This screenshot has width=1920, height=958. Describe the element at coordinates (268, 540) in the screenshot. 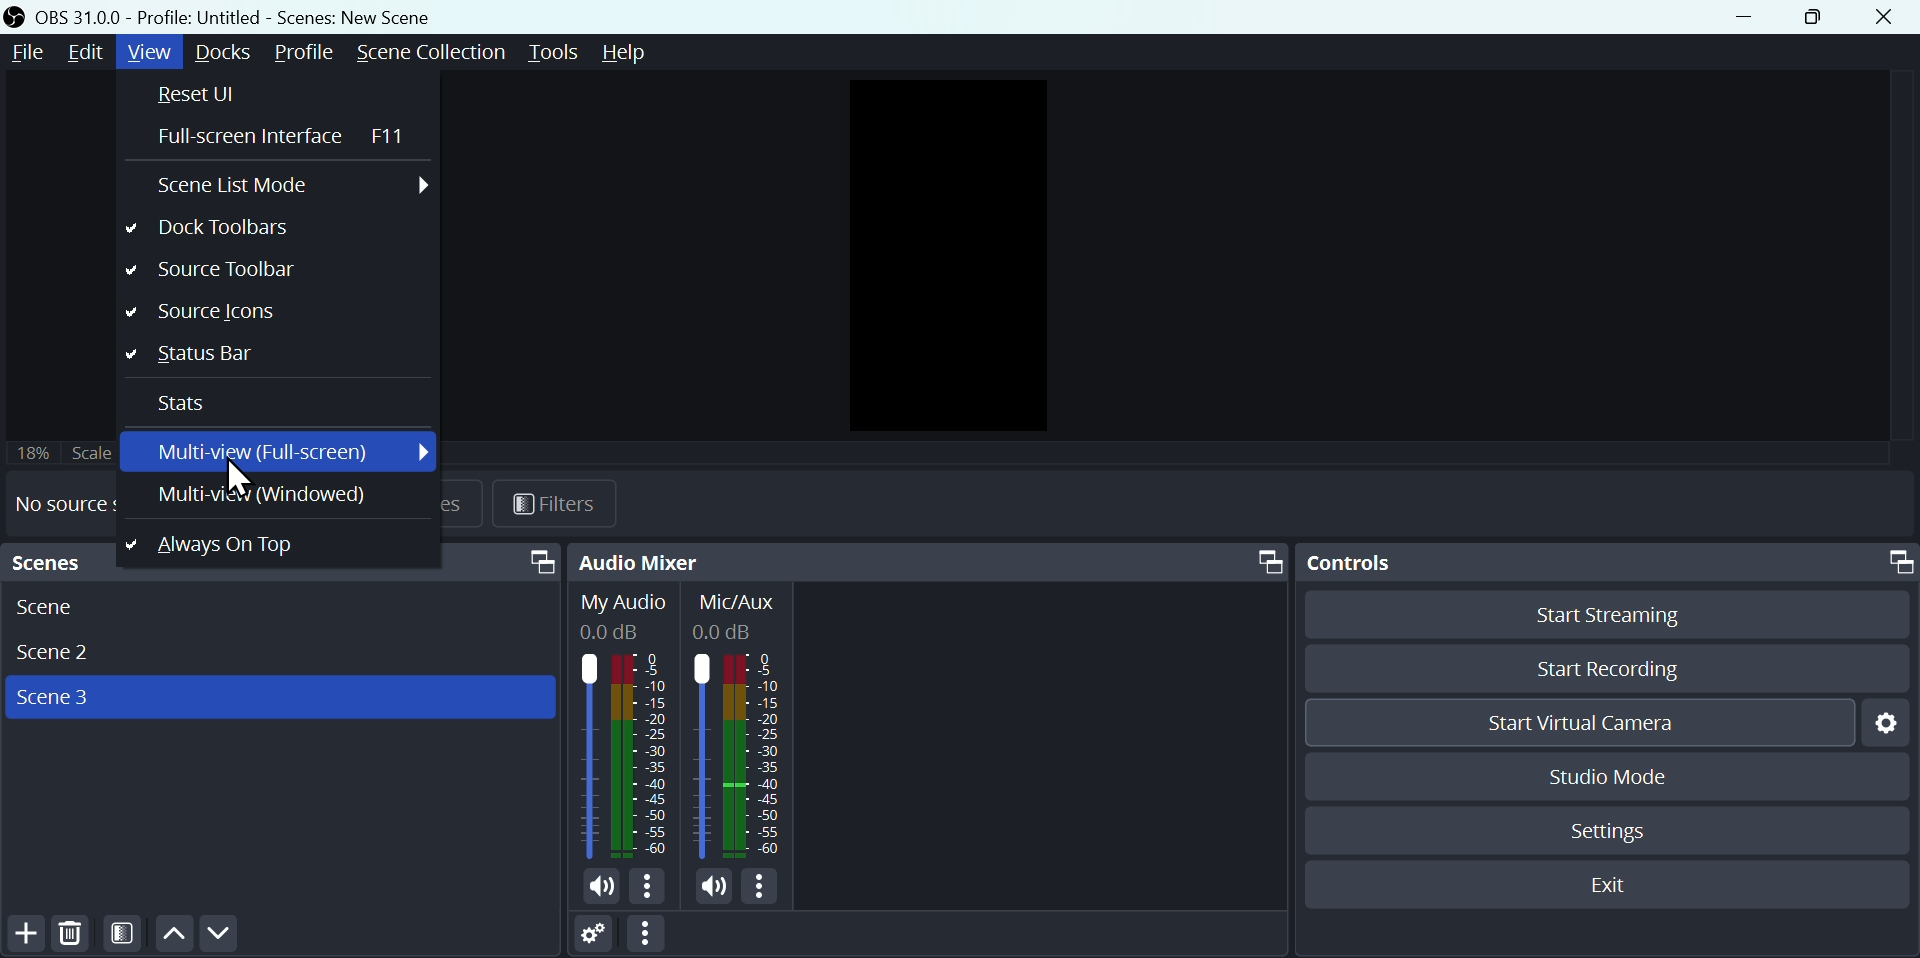

I see `Always on top` at that location.